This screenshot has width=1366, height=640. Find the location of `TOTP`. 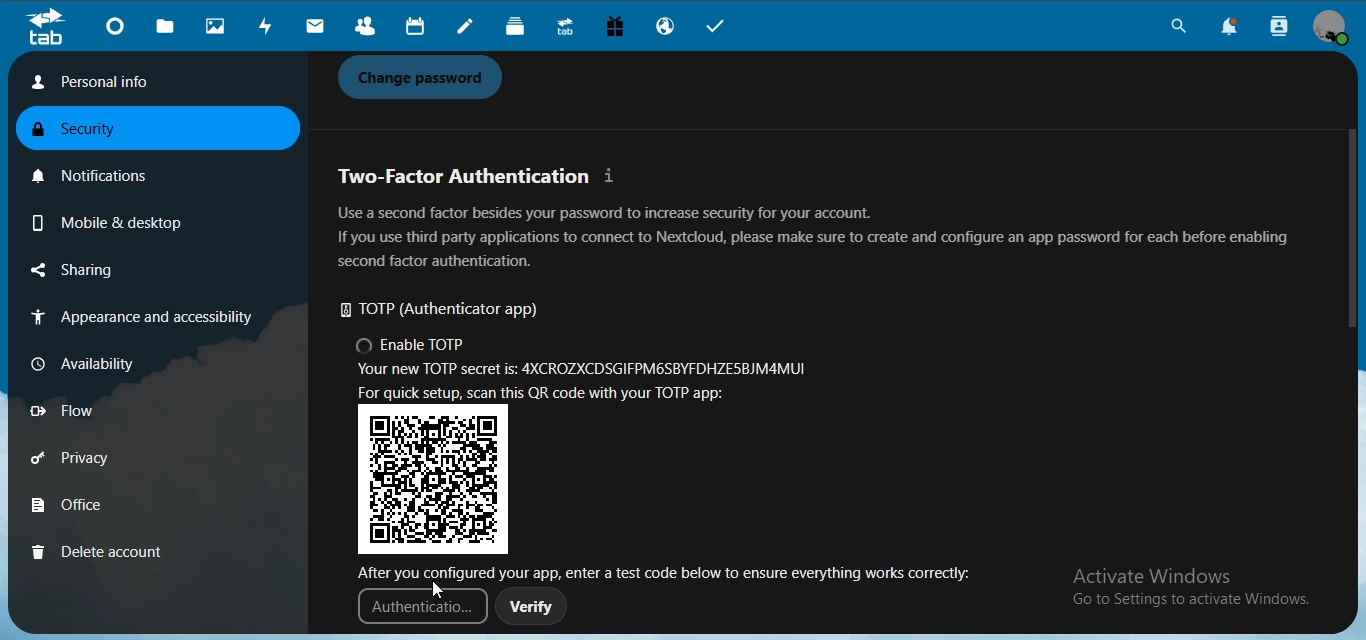

TOTP is located at coordinates (450, 311).